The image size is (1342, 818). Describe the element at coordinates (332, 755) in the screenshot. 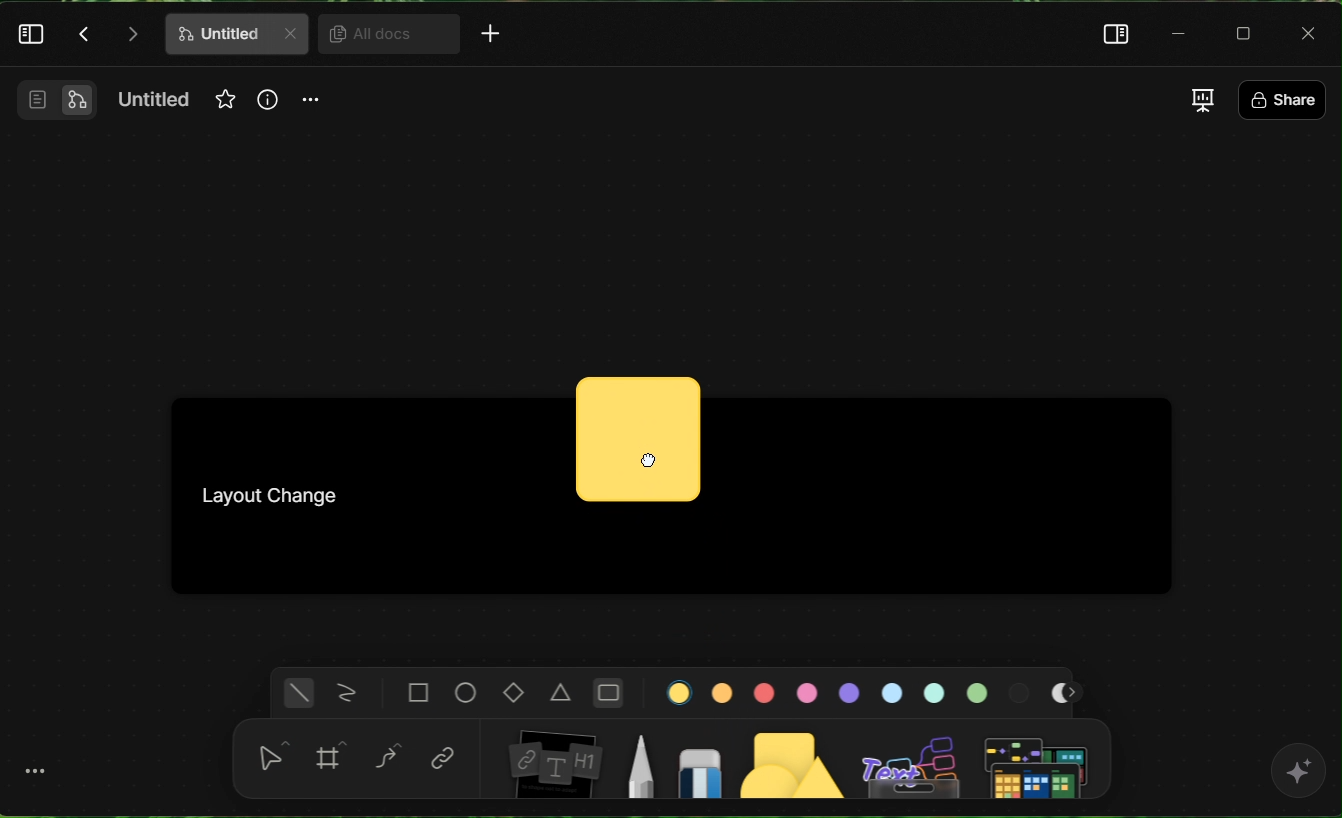

I see `frame` at that location.